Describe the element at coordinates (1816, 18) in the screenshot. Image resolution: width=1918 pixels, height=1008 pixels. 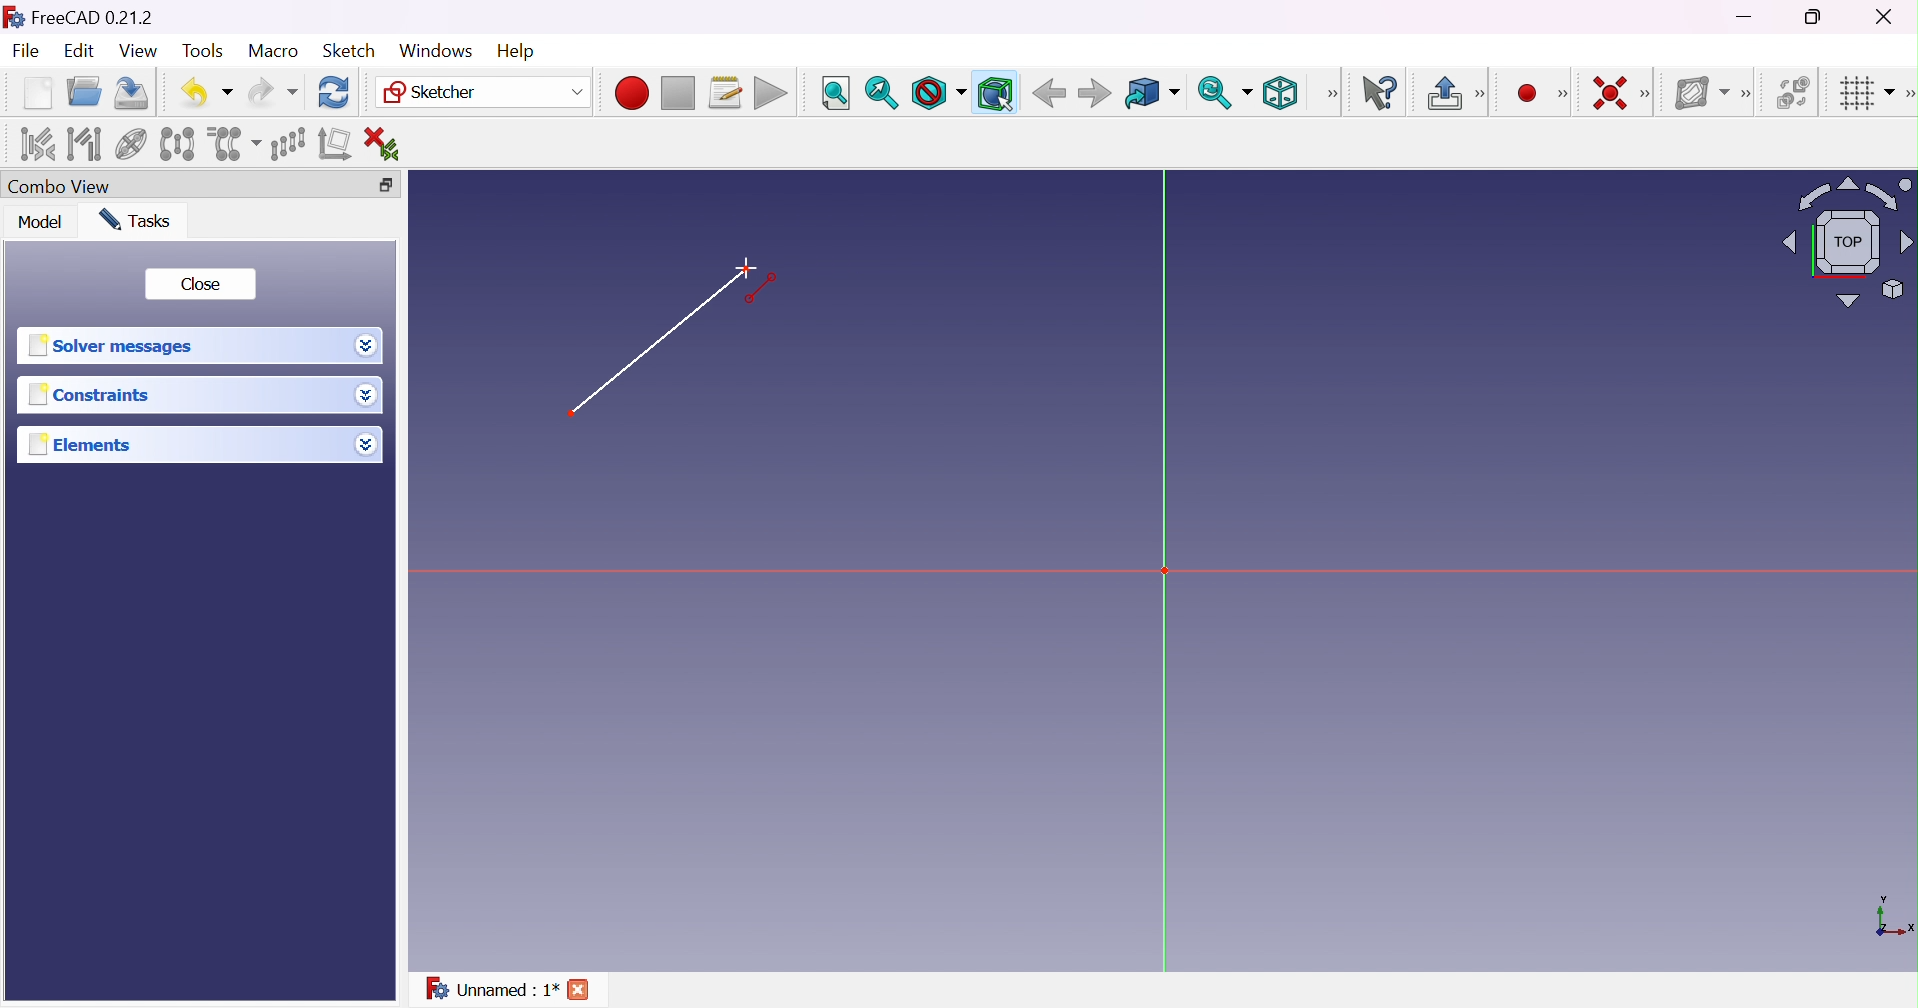
I see `Restore down` at that location.